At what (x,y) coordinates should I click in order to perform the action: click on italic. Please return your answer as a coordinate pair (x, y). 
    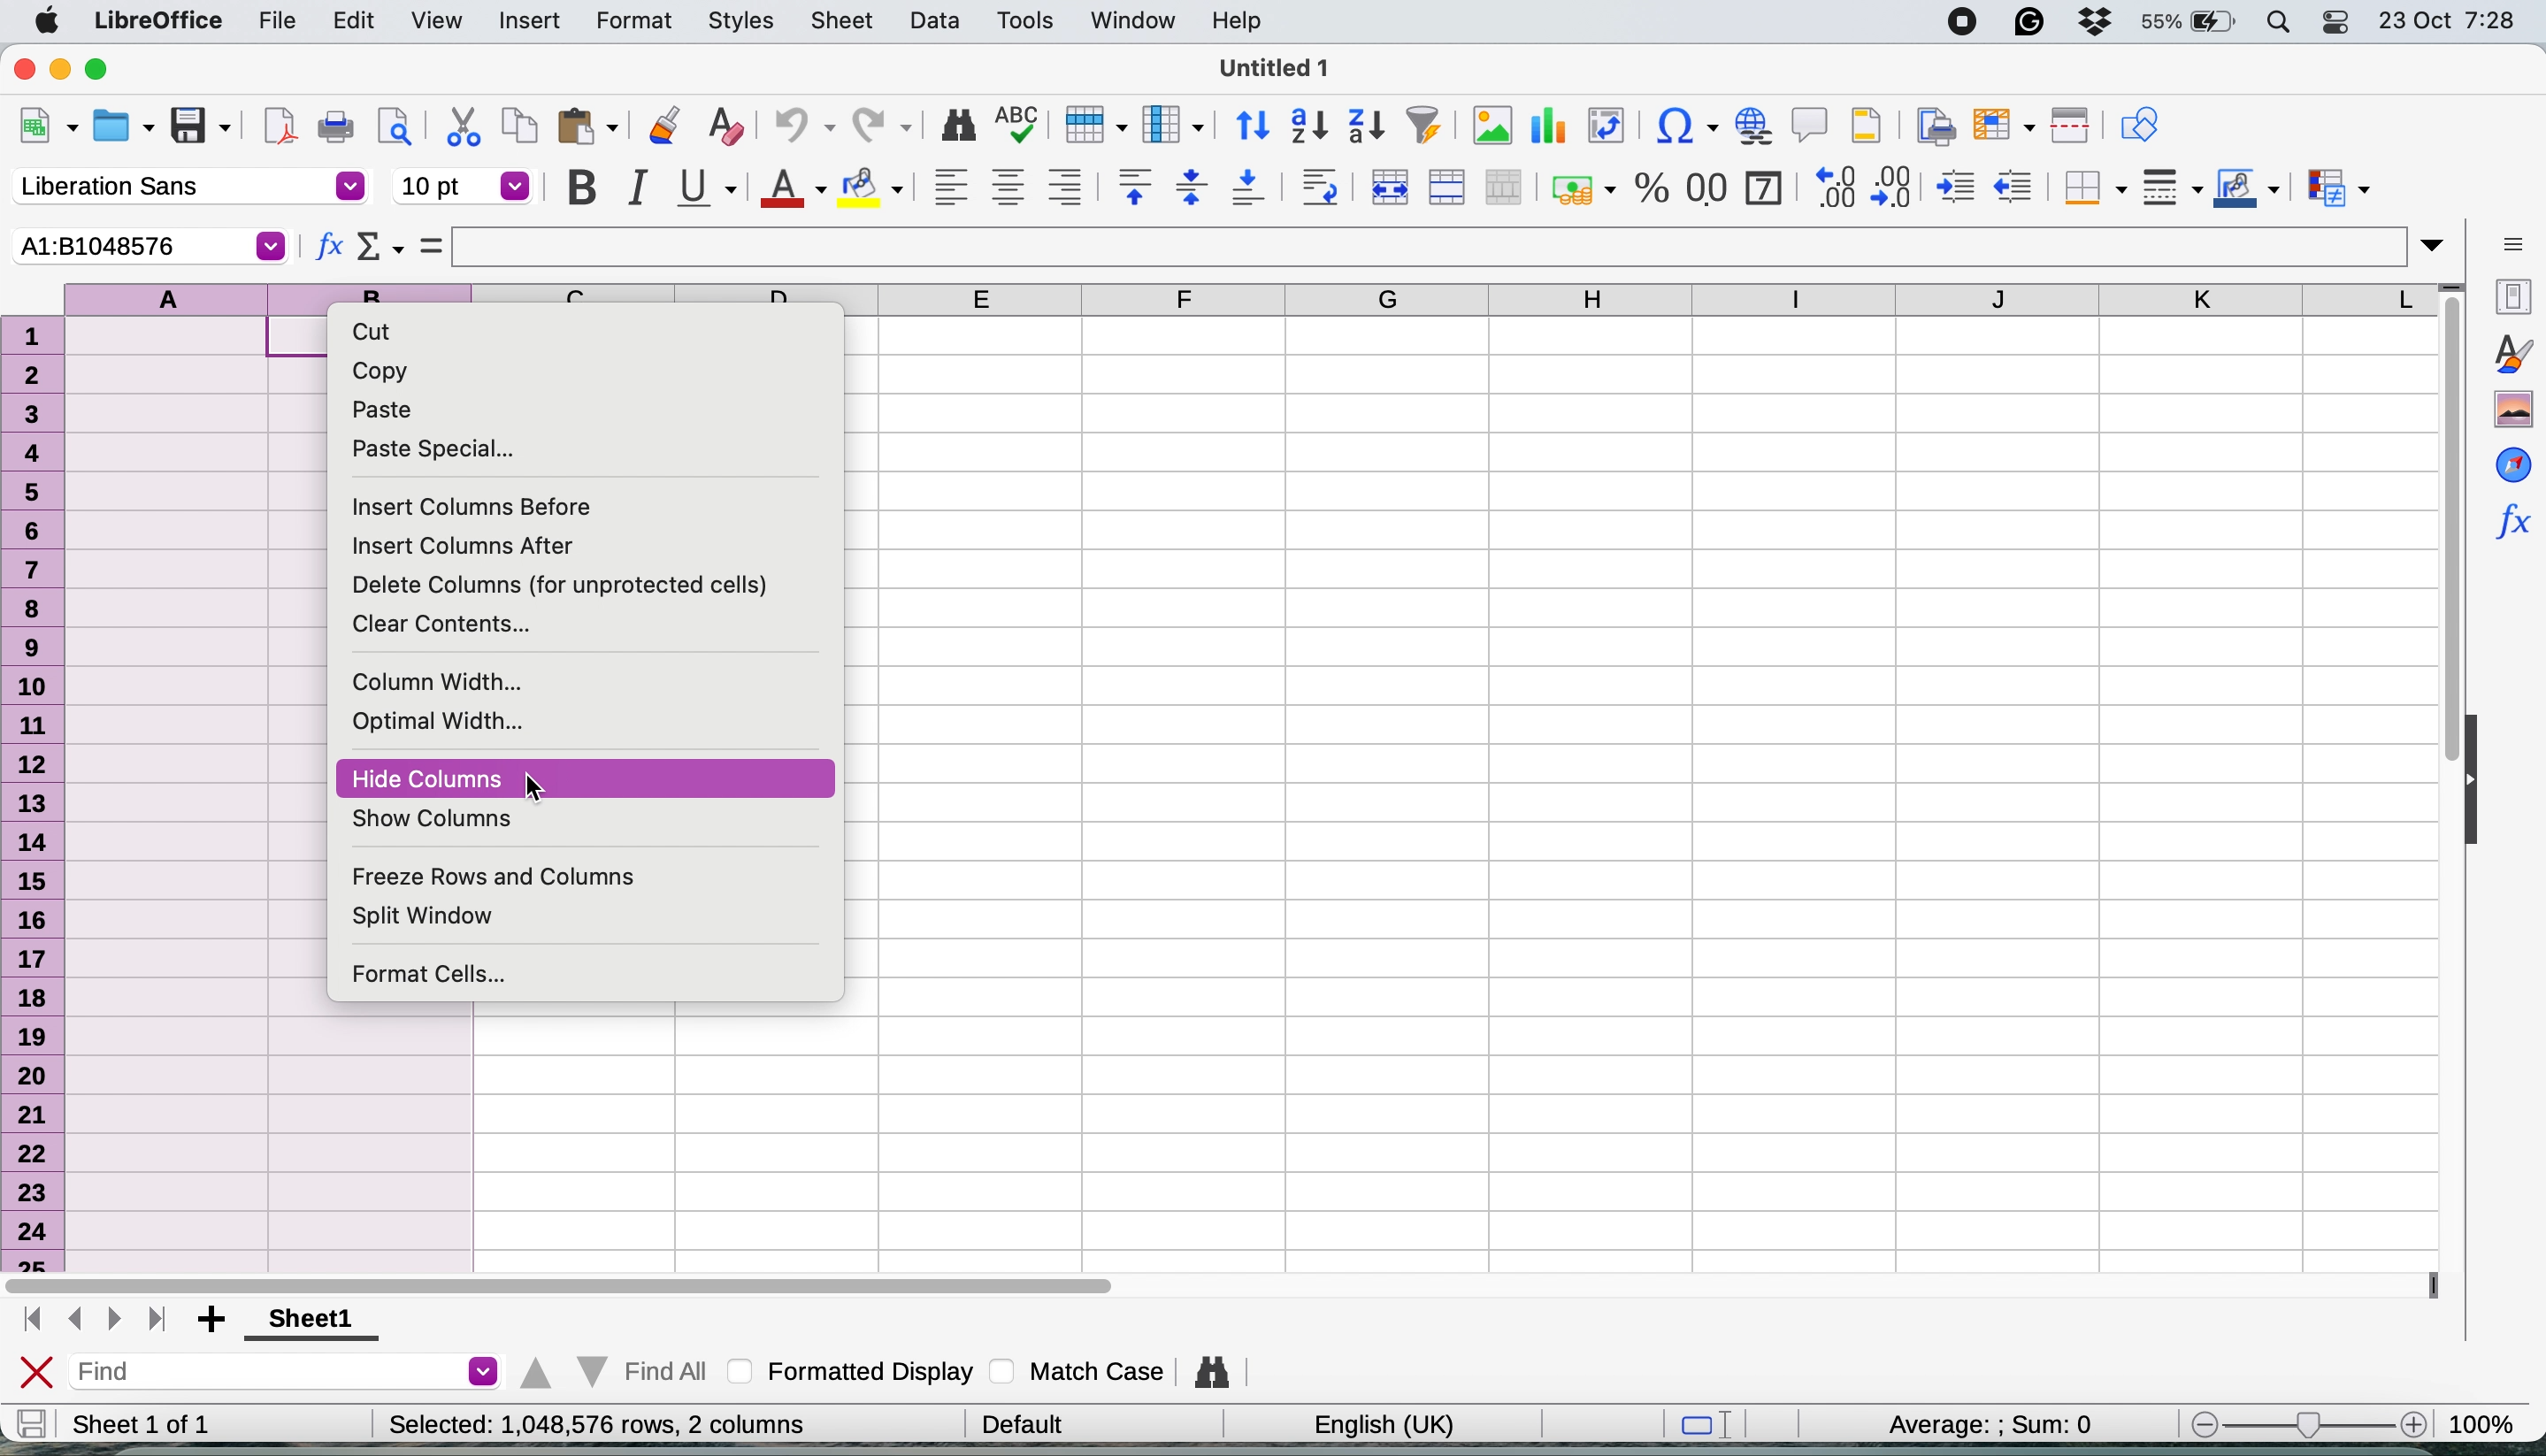
    Looking at the image, I should click on (642, 188).